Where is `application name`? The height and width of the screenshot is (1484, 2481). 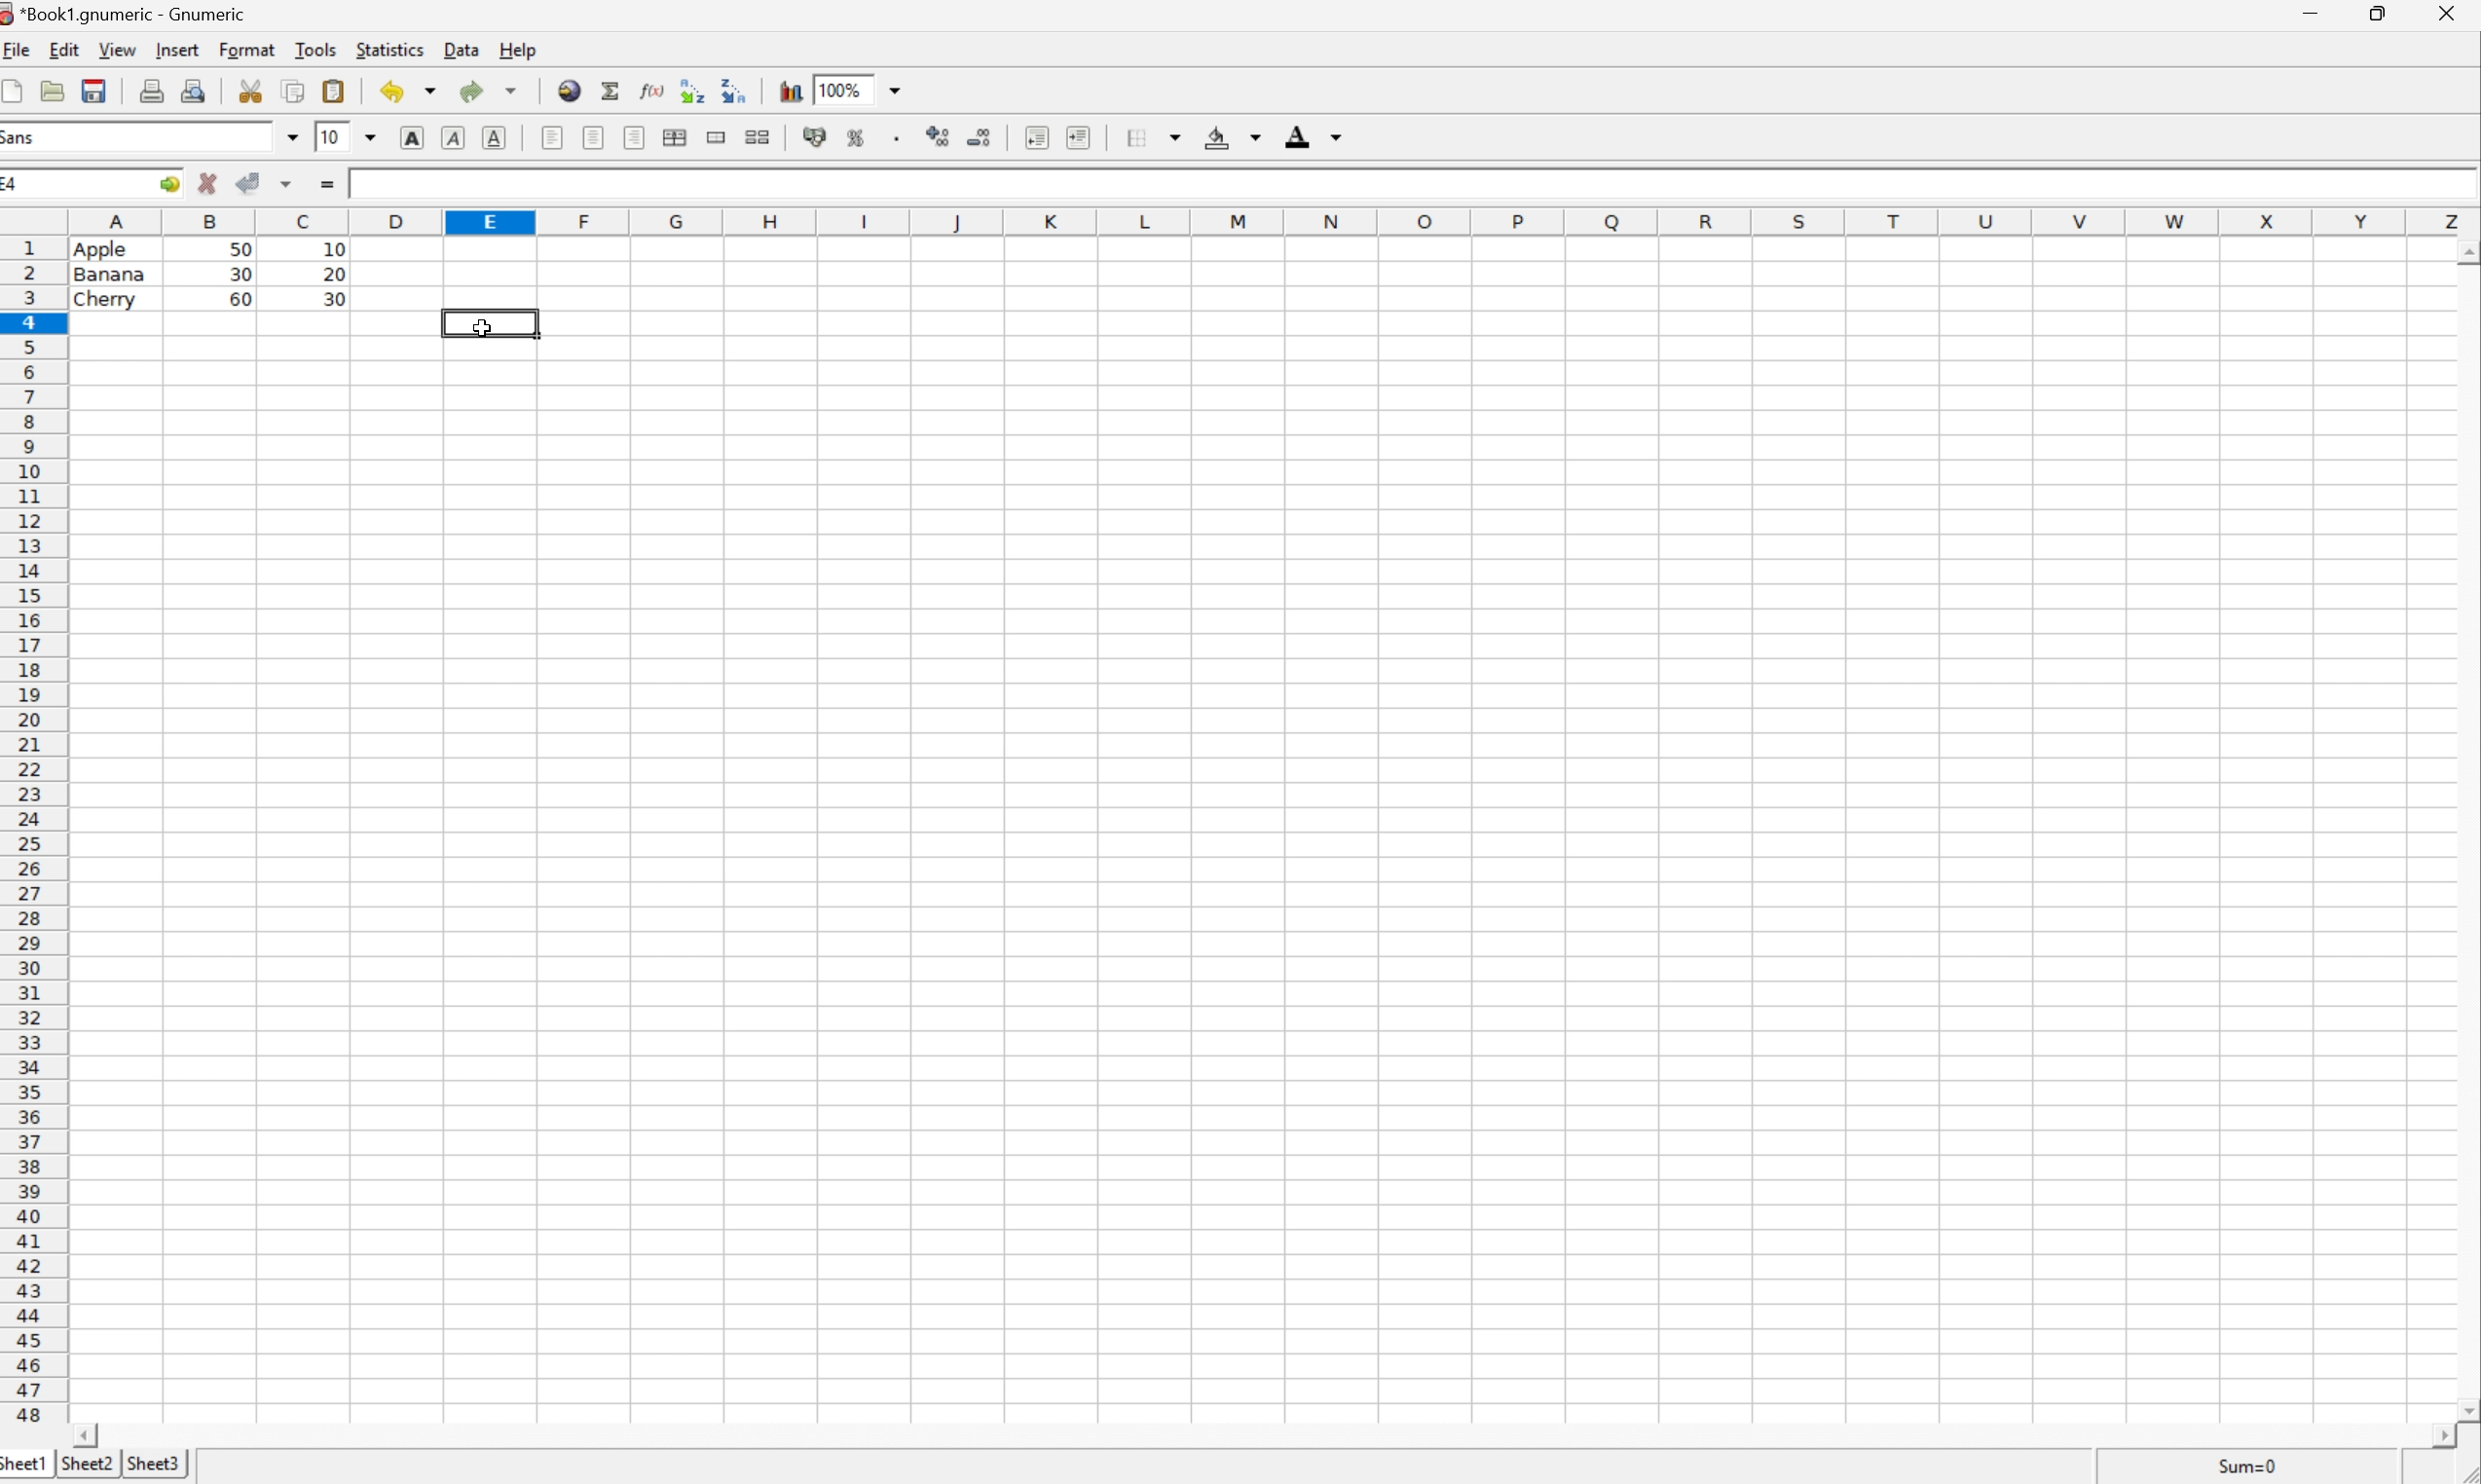
application name is located at coordinates (124, 14).